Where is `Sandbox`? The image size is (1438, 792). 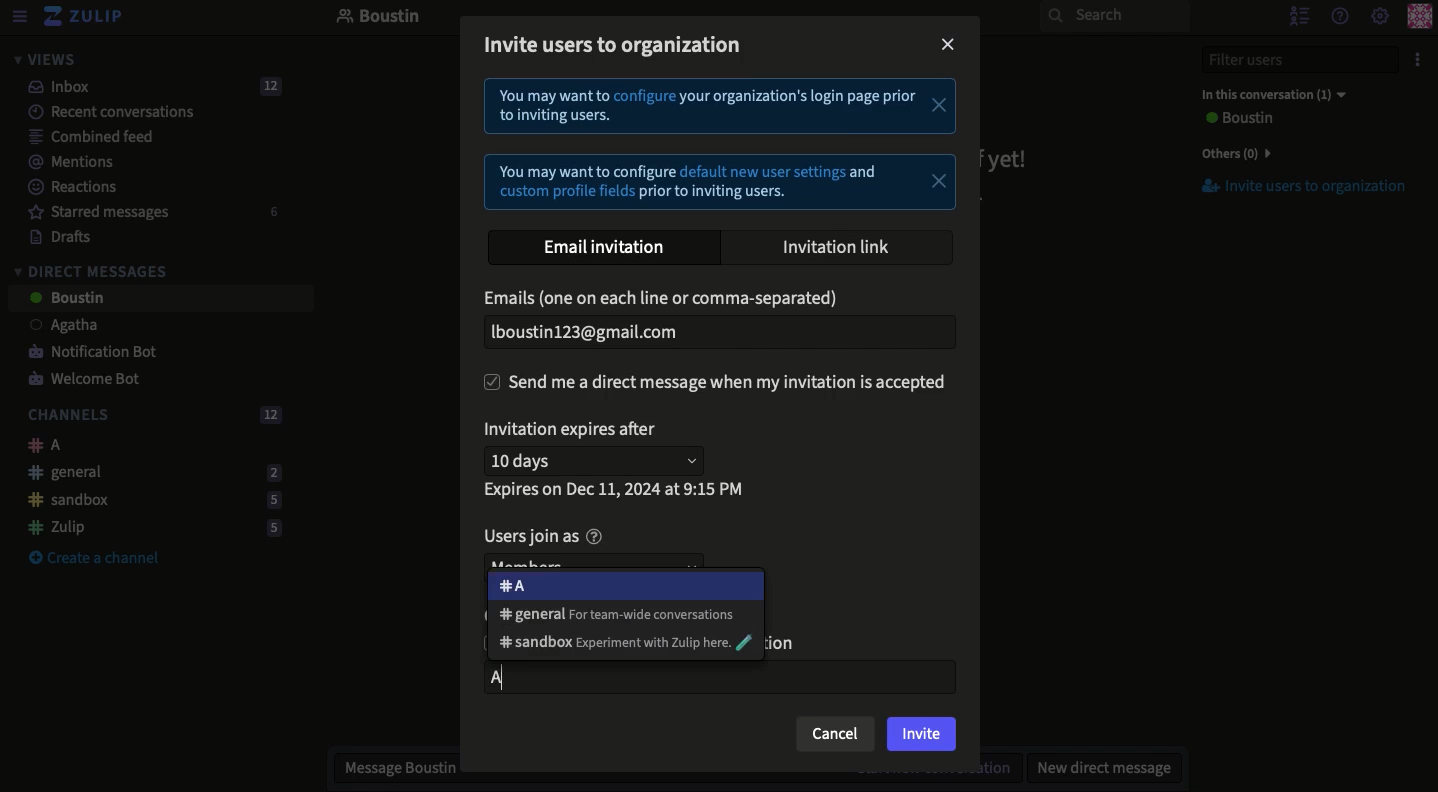 Sandbox is located at coordinates (147, 501).